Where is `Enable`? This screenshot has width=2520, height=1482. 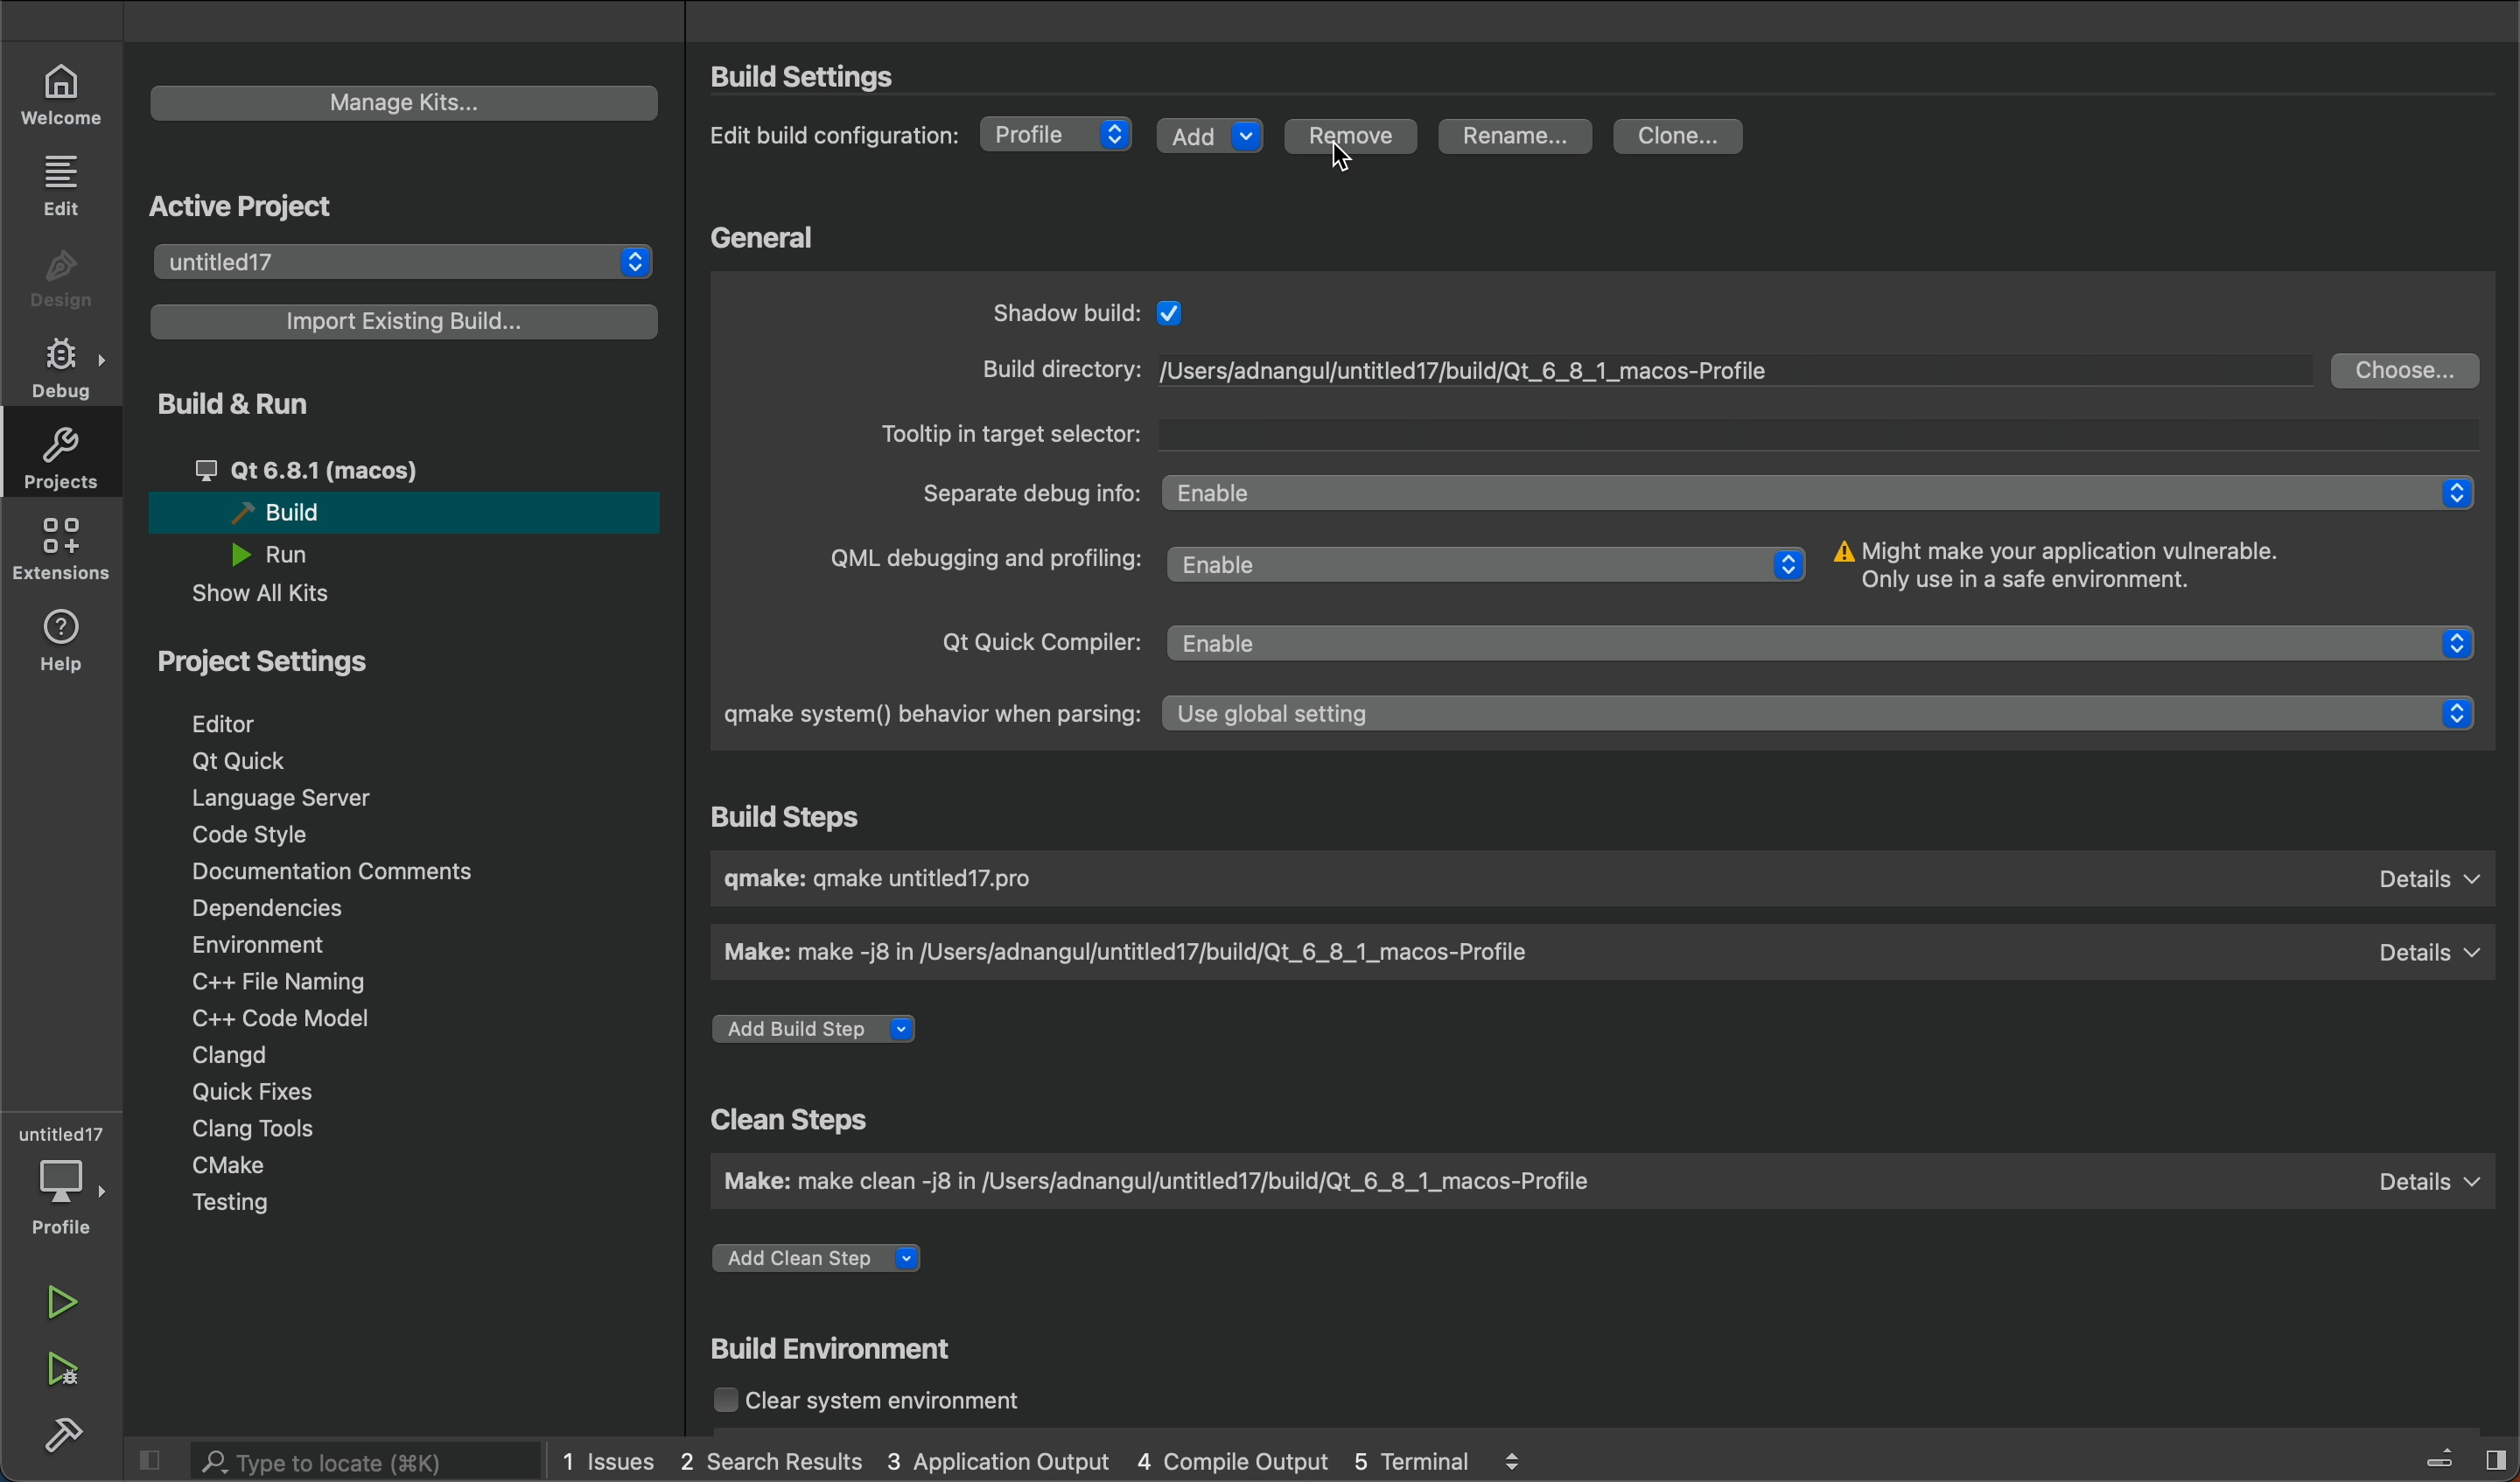
Enable is located at coordinates (1820, 490).